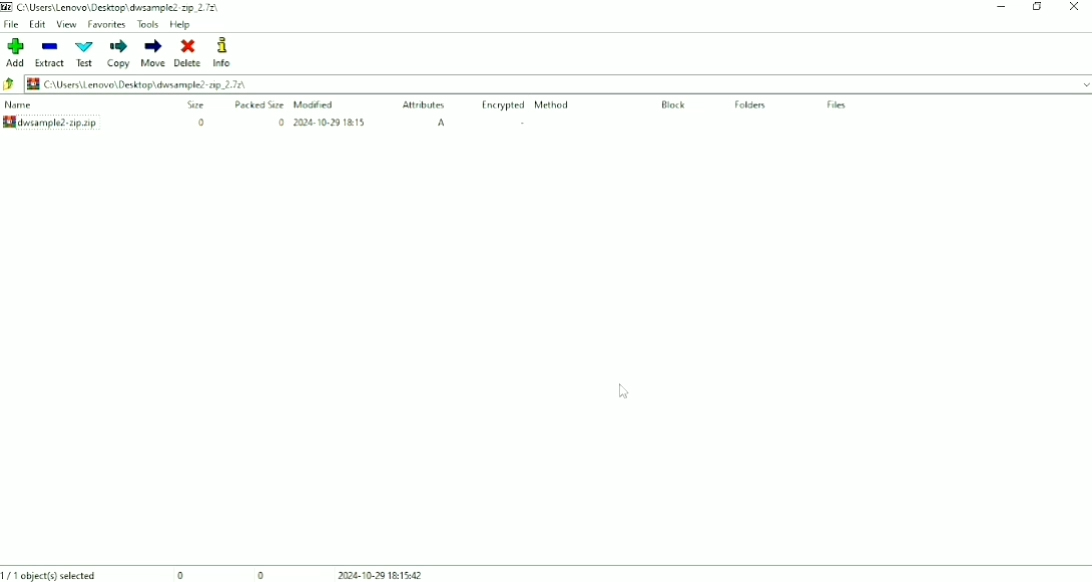  I want to click on Text, so click(85, 54).